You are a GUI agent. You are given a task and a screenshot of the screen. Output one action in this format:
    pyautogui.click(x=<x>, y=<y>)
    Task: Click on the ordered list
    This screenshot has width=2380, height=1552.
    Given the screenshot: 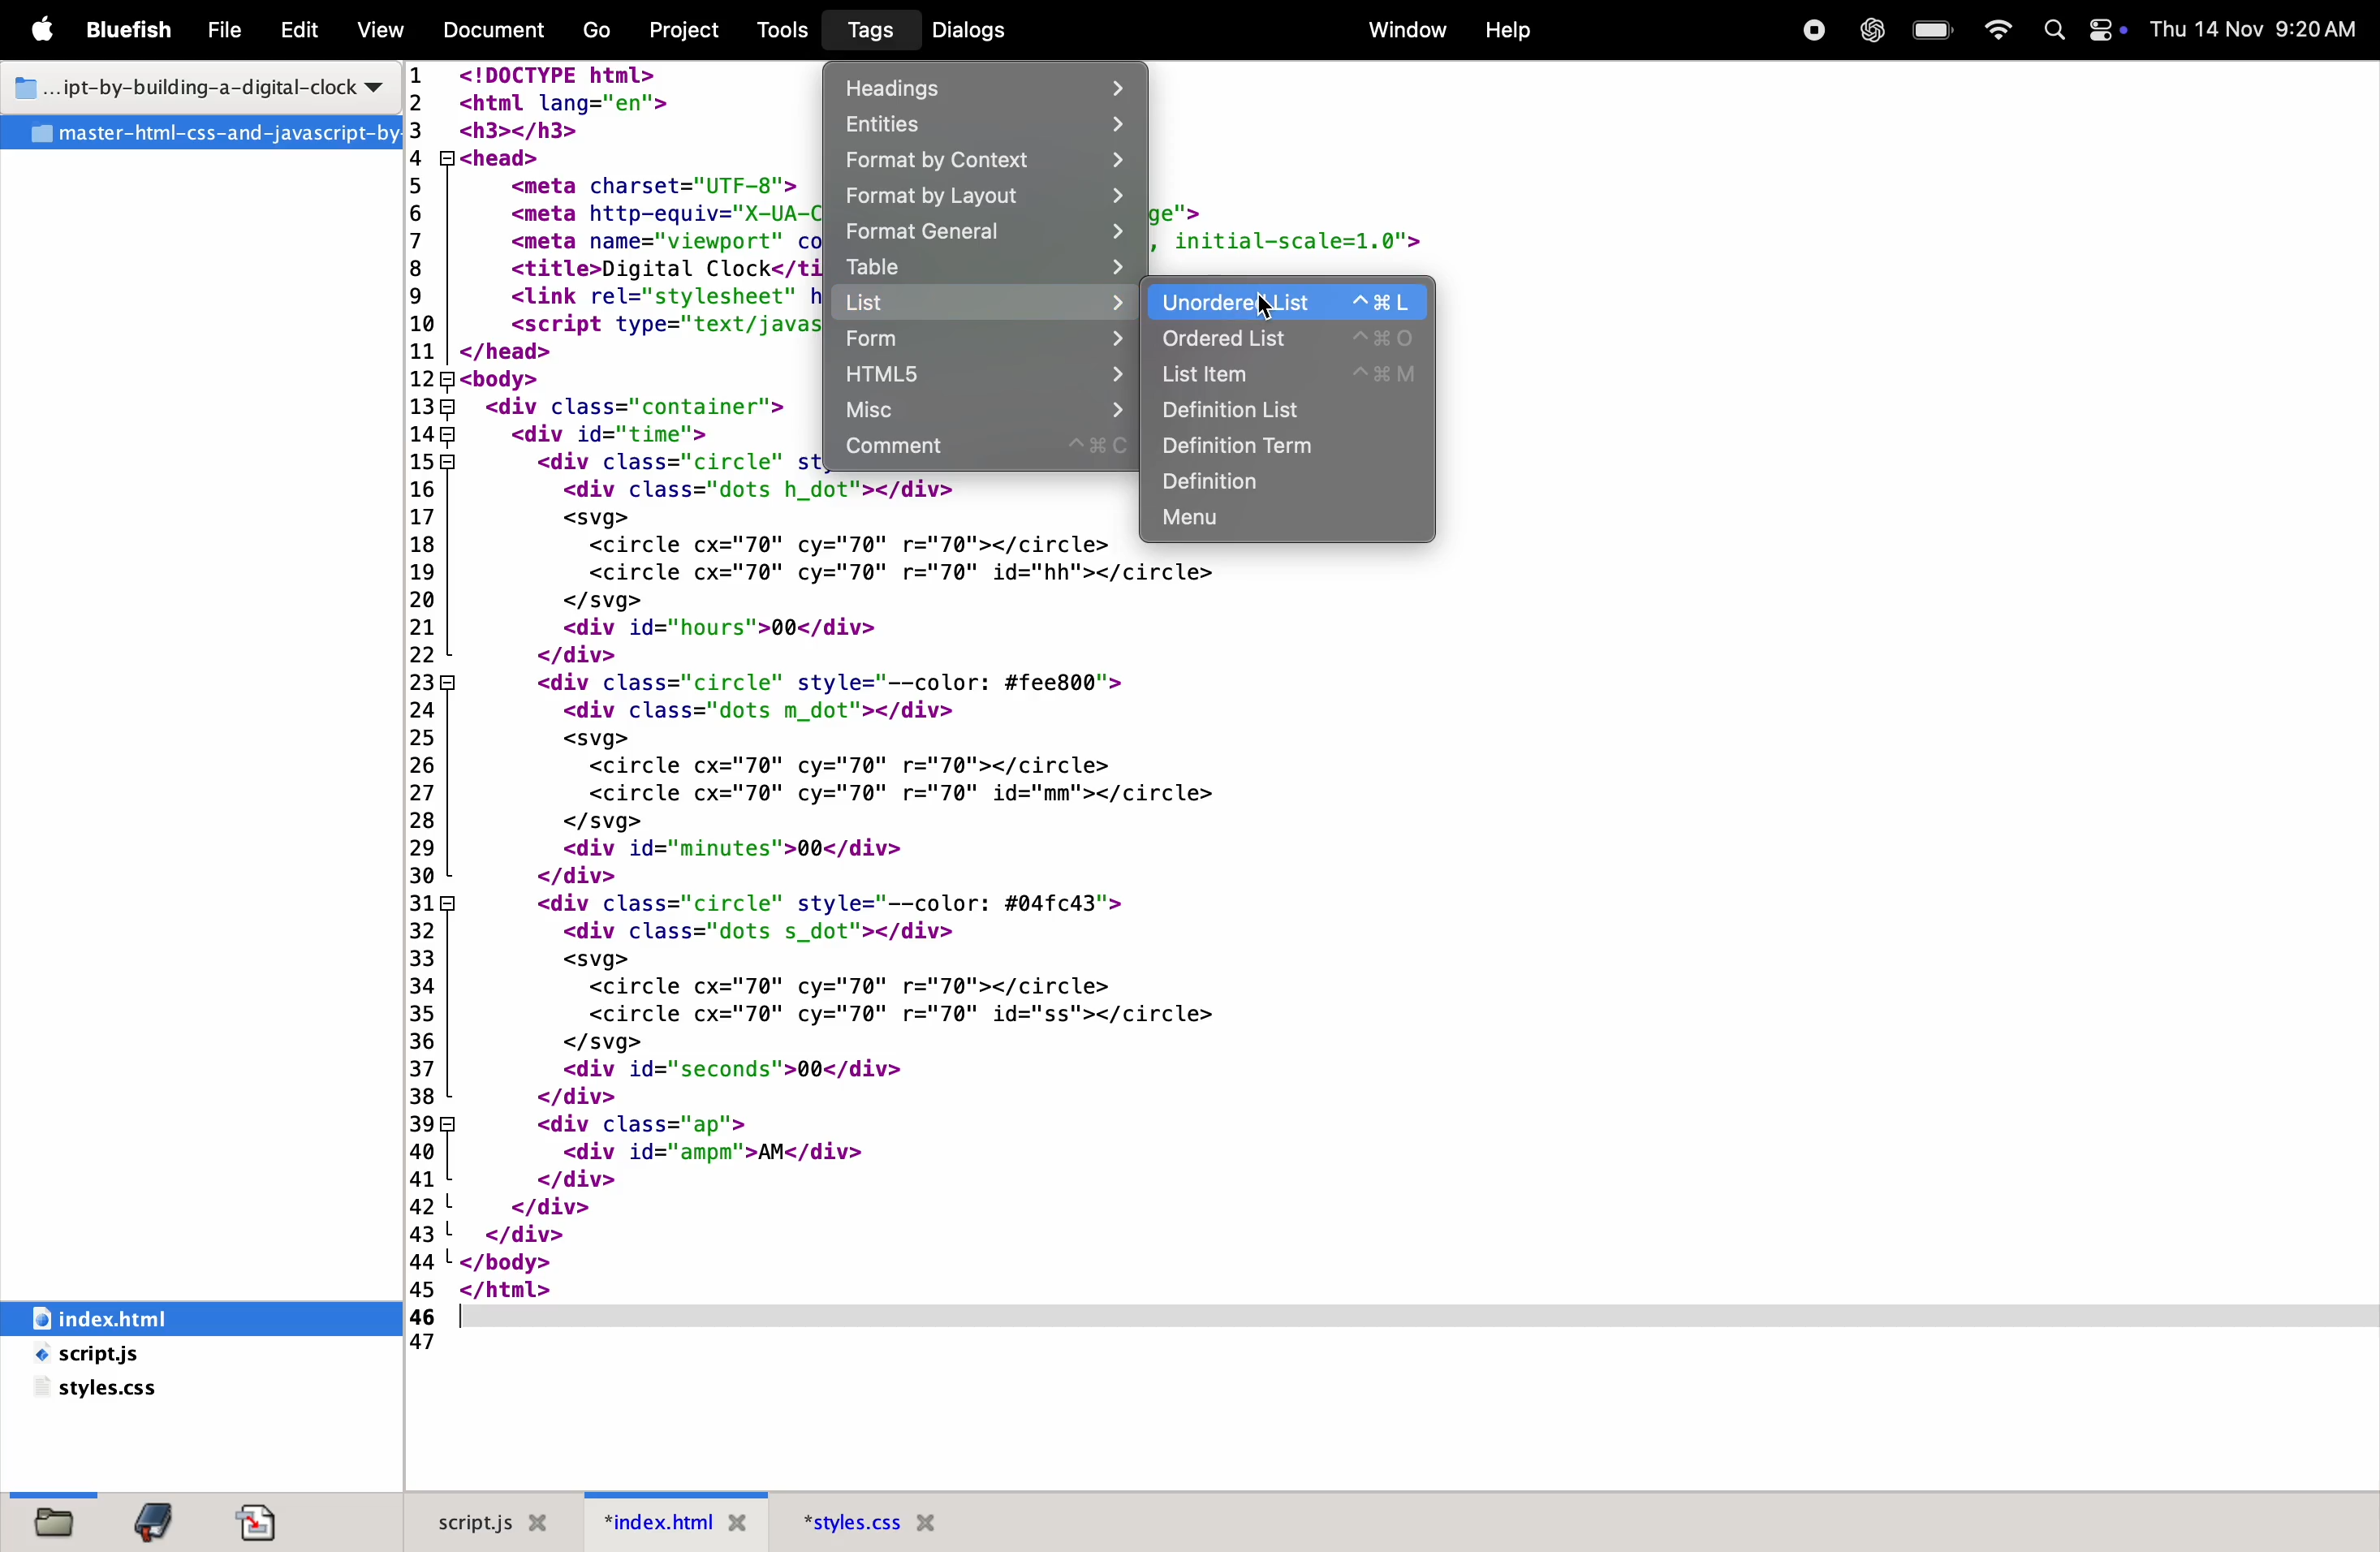 What is the action you would take?
    pyautogui.click(x=1287, y=337)
    